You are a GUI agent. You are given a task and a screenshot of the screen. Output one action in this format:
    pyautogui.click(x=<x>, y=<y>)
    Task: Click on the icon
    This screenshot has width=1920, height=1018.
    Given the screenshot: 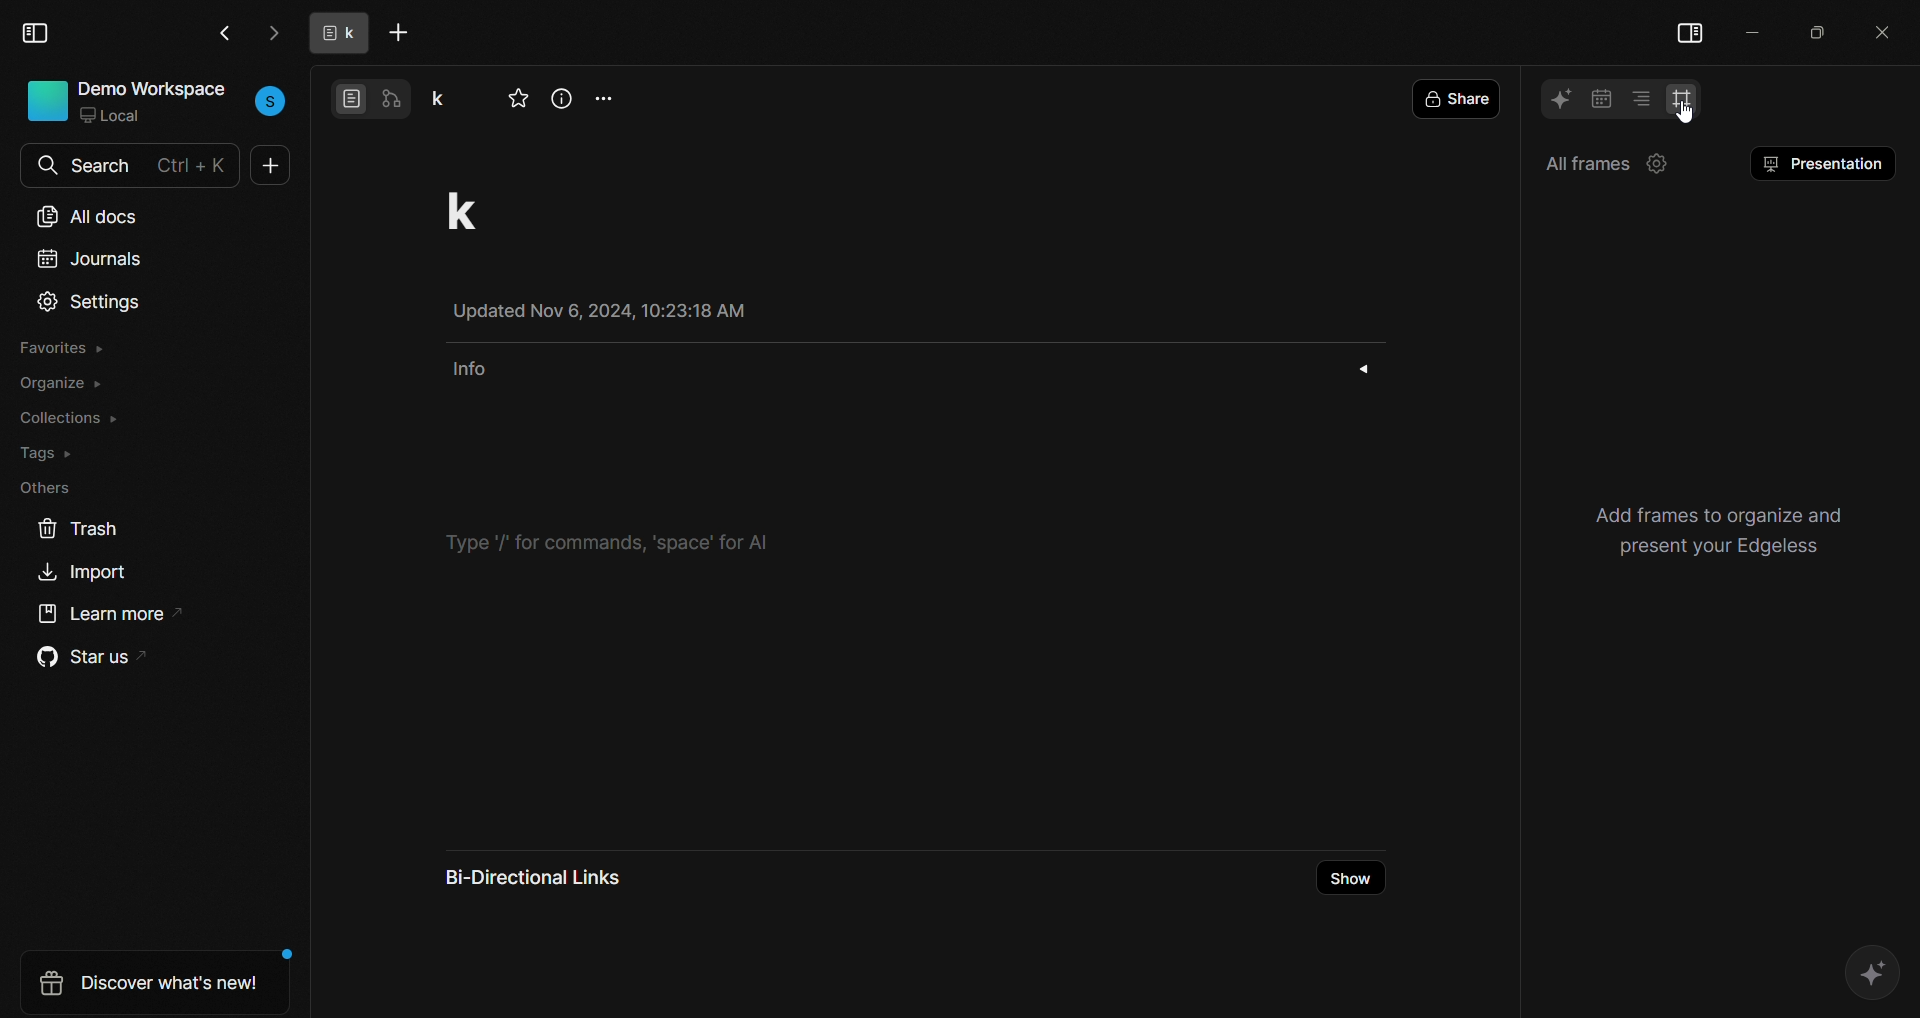 What is the action you would take?
    pyautogui.click(x=47, y=100)
    